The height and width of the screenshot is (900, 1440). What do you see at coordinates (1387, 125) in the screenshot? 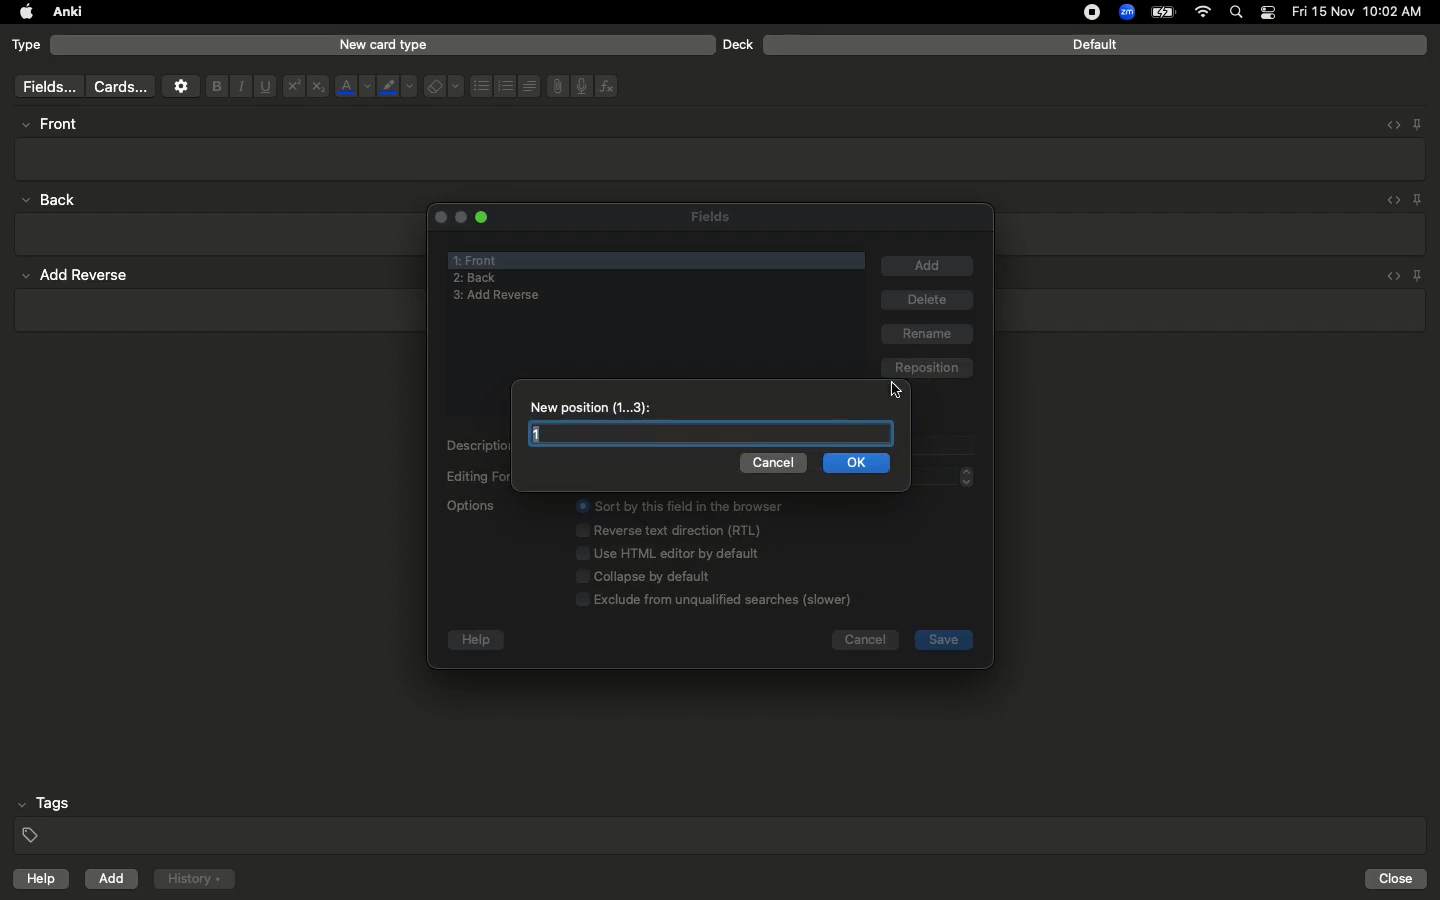
I see `Embed` at bounding box center [1387, 125].